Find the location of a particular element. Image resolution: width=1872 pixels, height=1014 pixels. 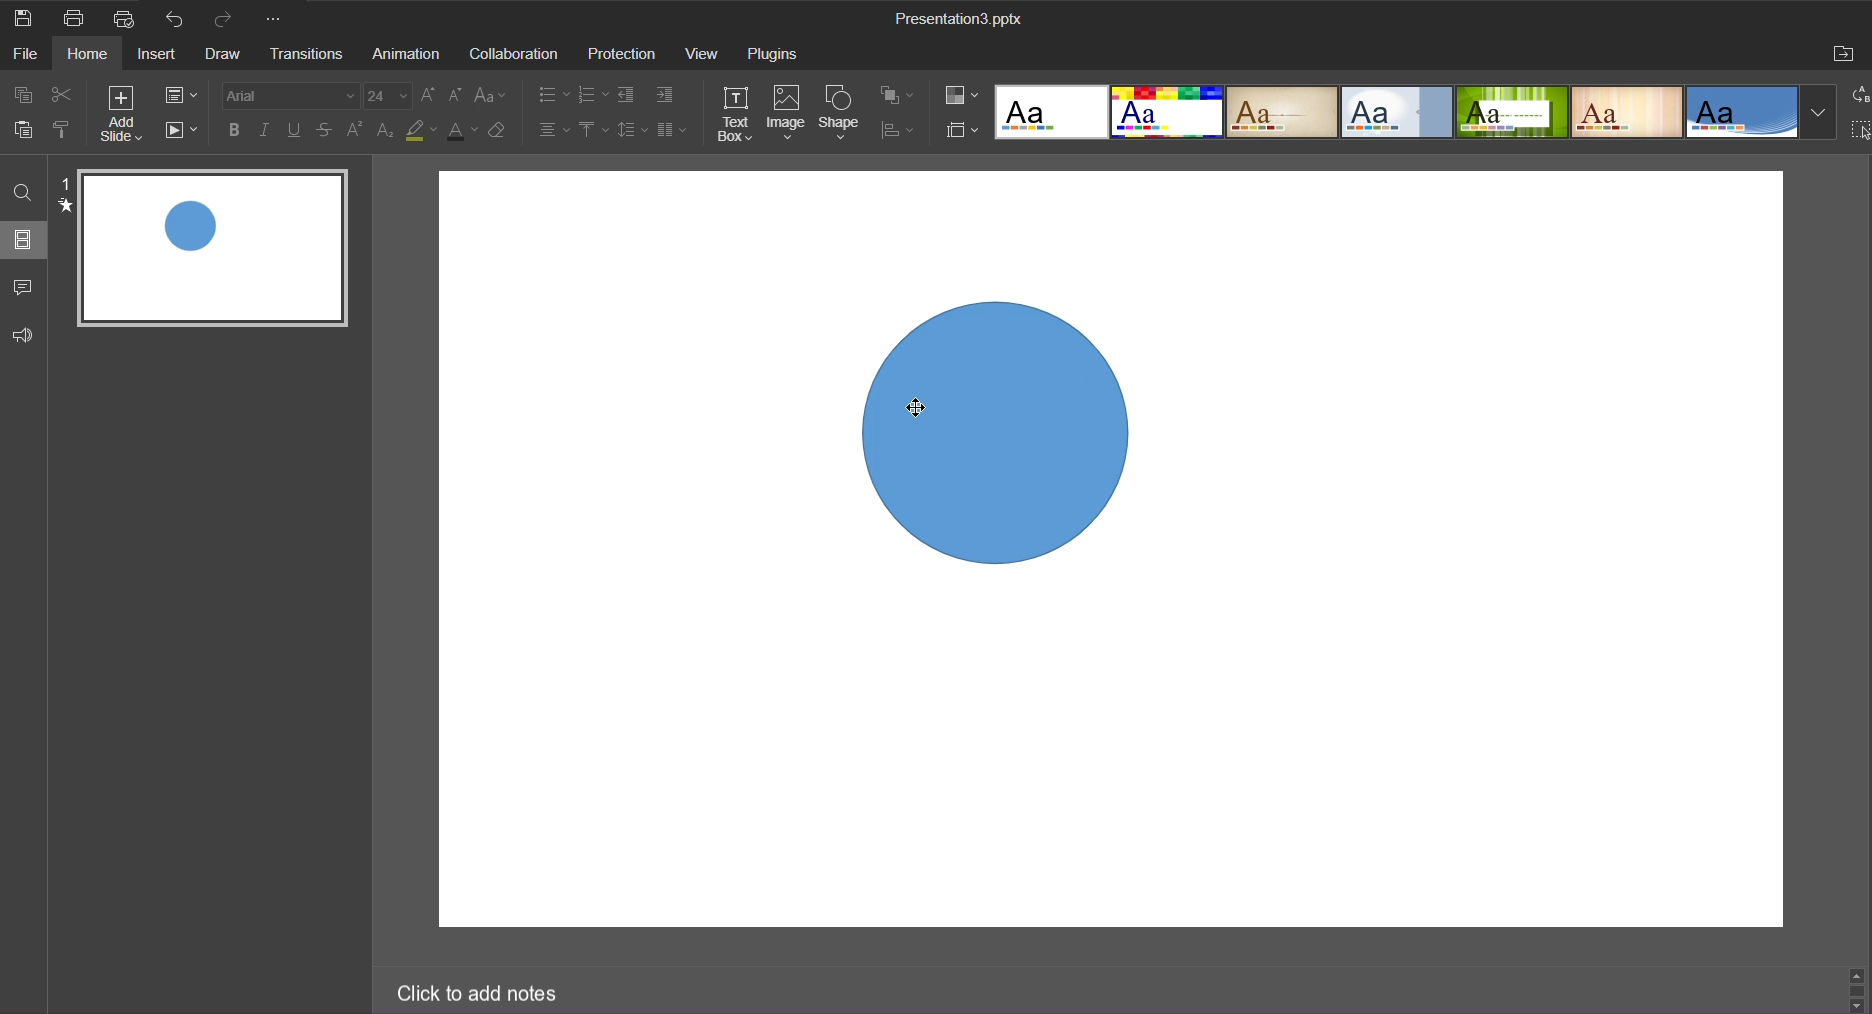

Subscript is located at coordinates (385, 132).